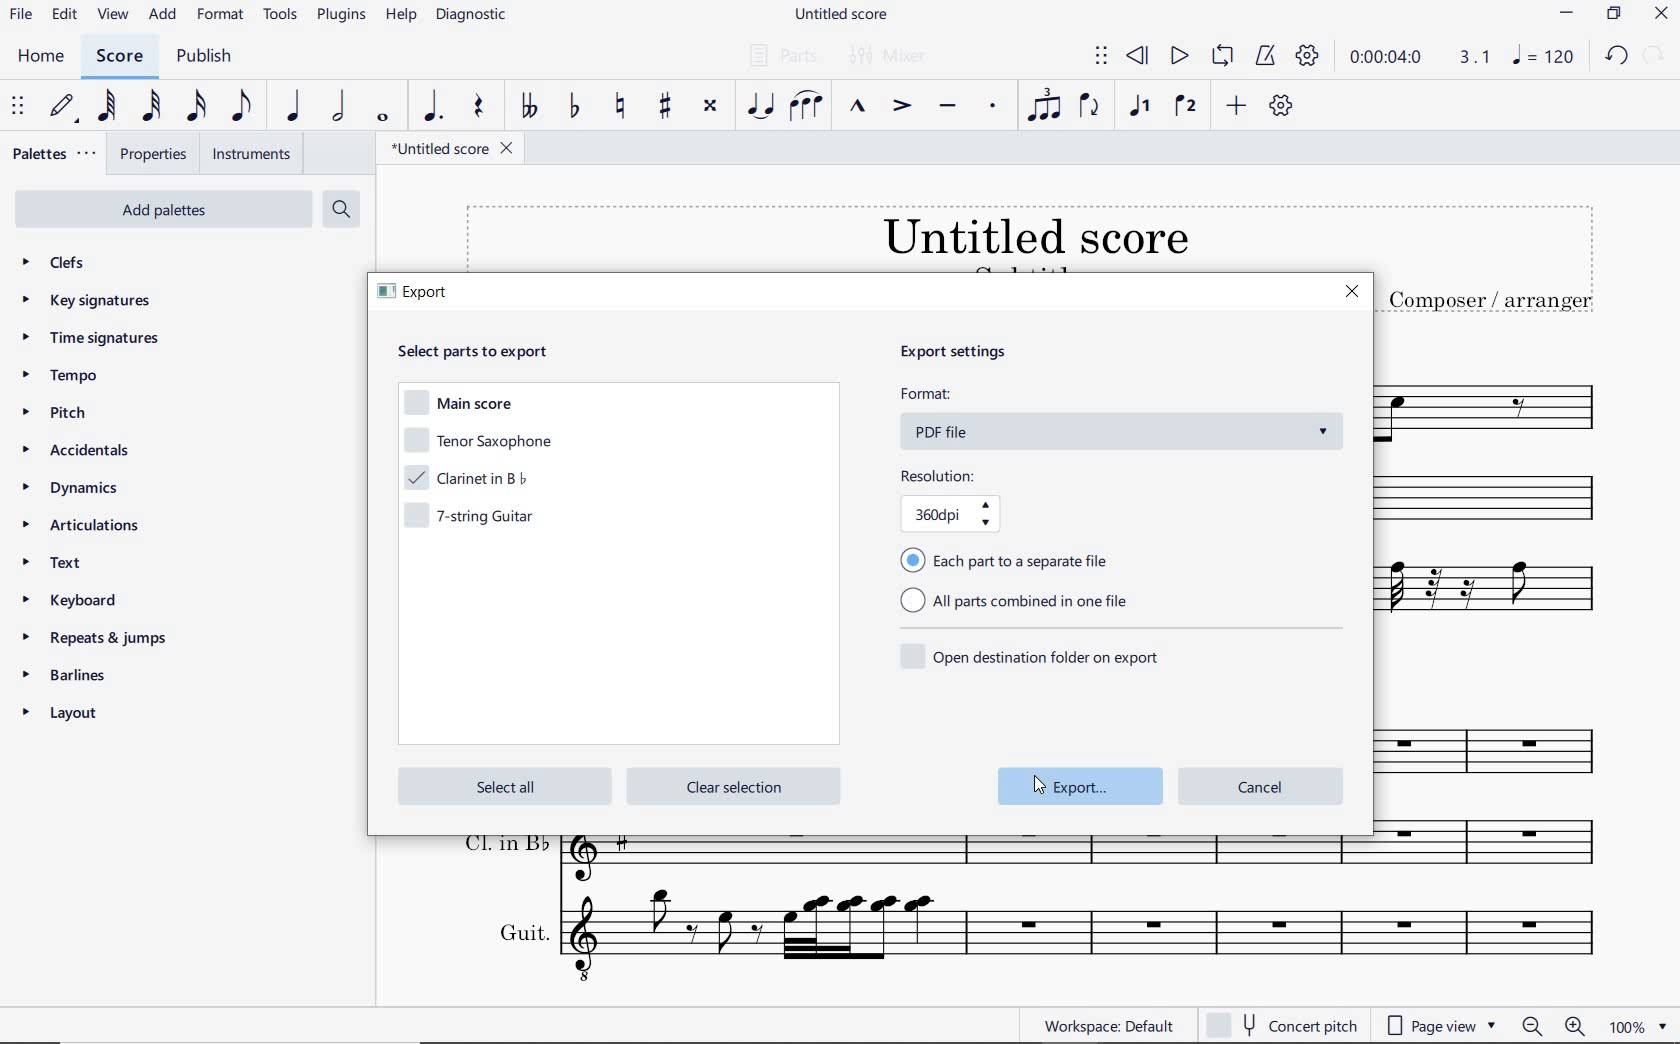  What do you see at coordinates (477, 443) in the screenshot?
I see `tenor saxophone` at bounding box center [477, 443].